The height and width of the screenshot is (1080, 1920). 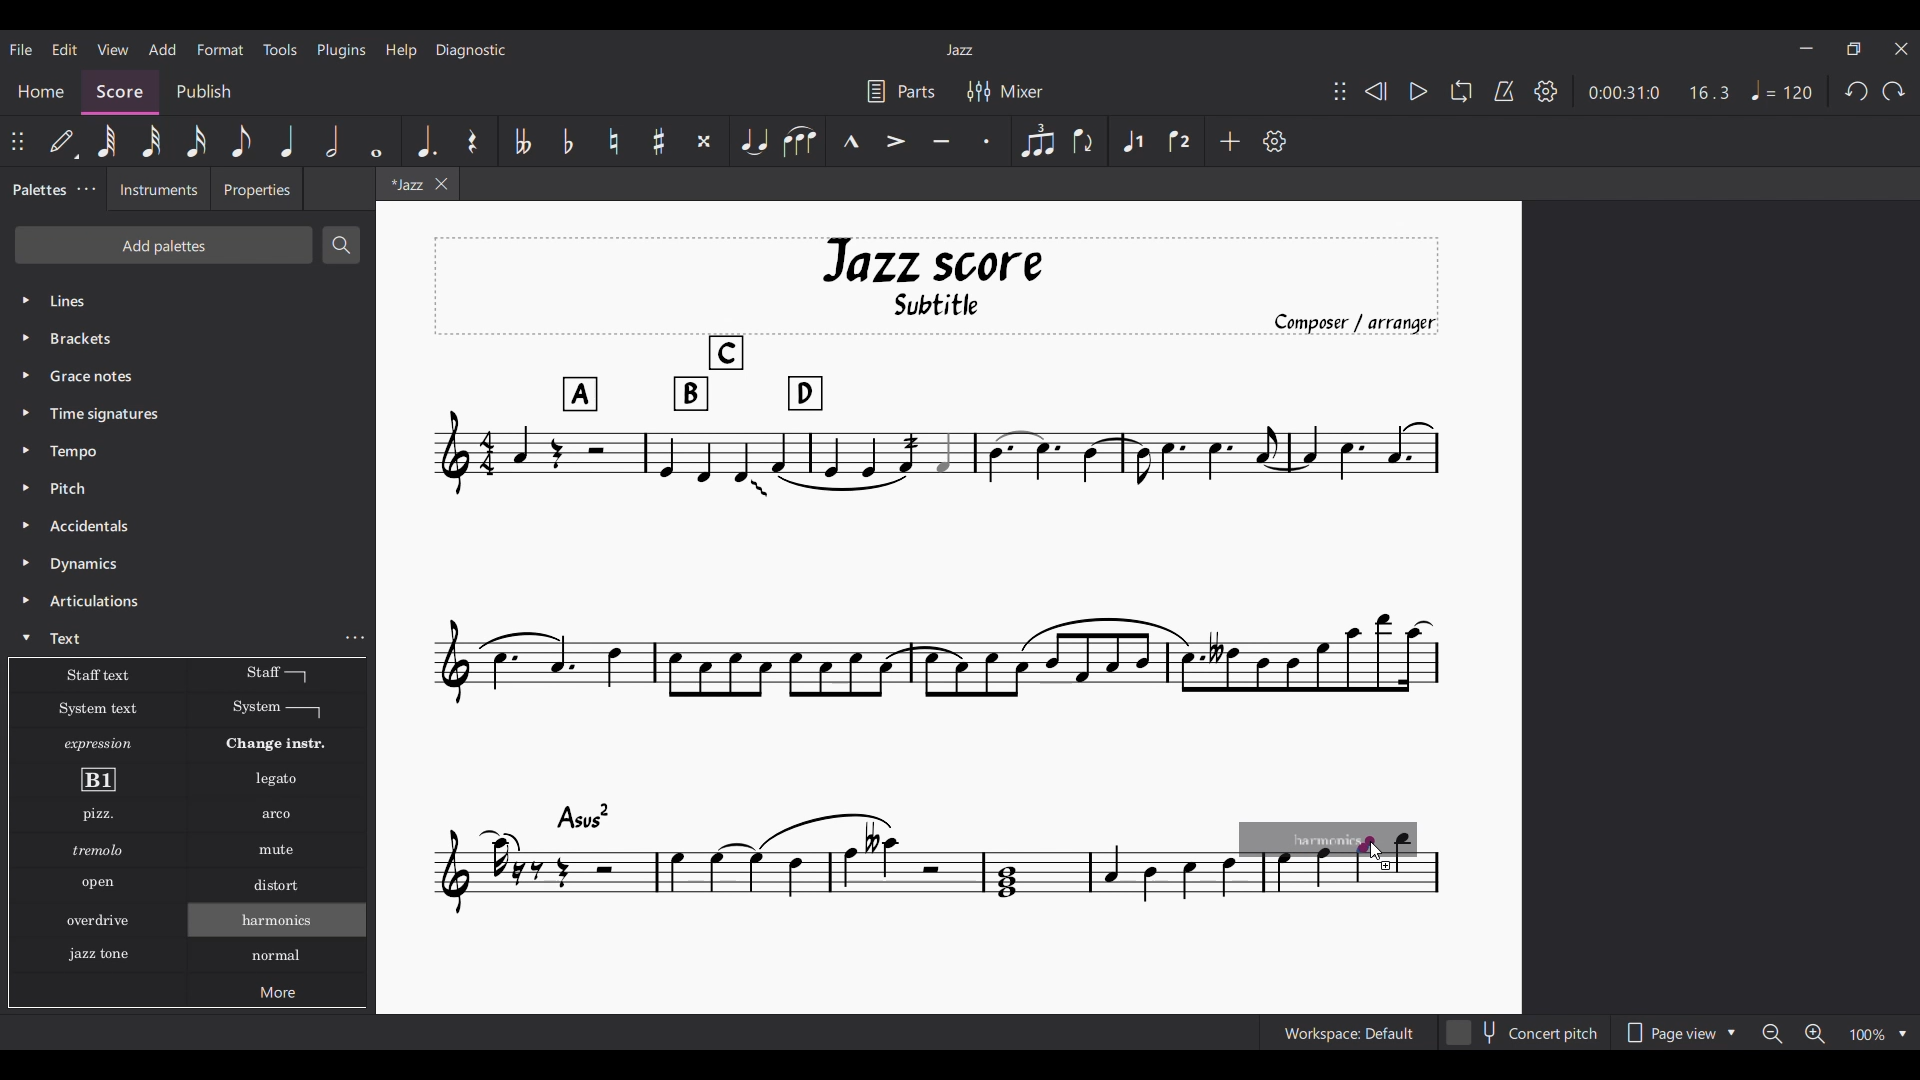 What do you see at coordinates (113, 50) in the screenshot?
I see `View menu` at bounding box center [113, 50].